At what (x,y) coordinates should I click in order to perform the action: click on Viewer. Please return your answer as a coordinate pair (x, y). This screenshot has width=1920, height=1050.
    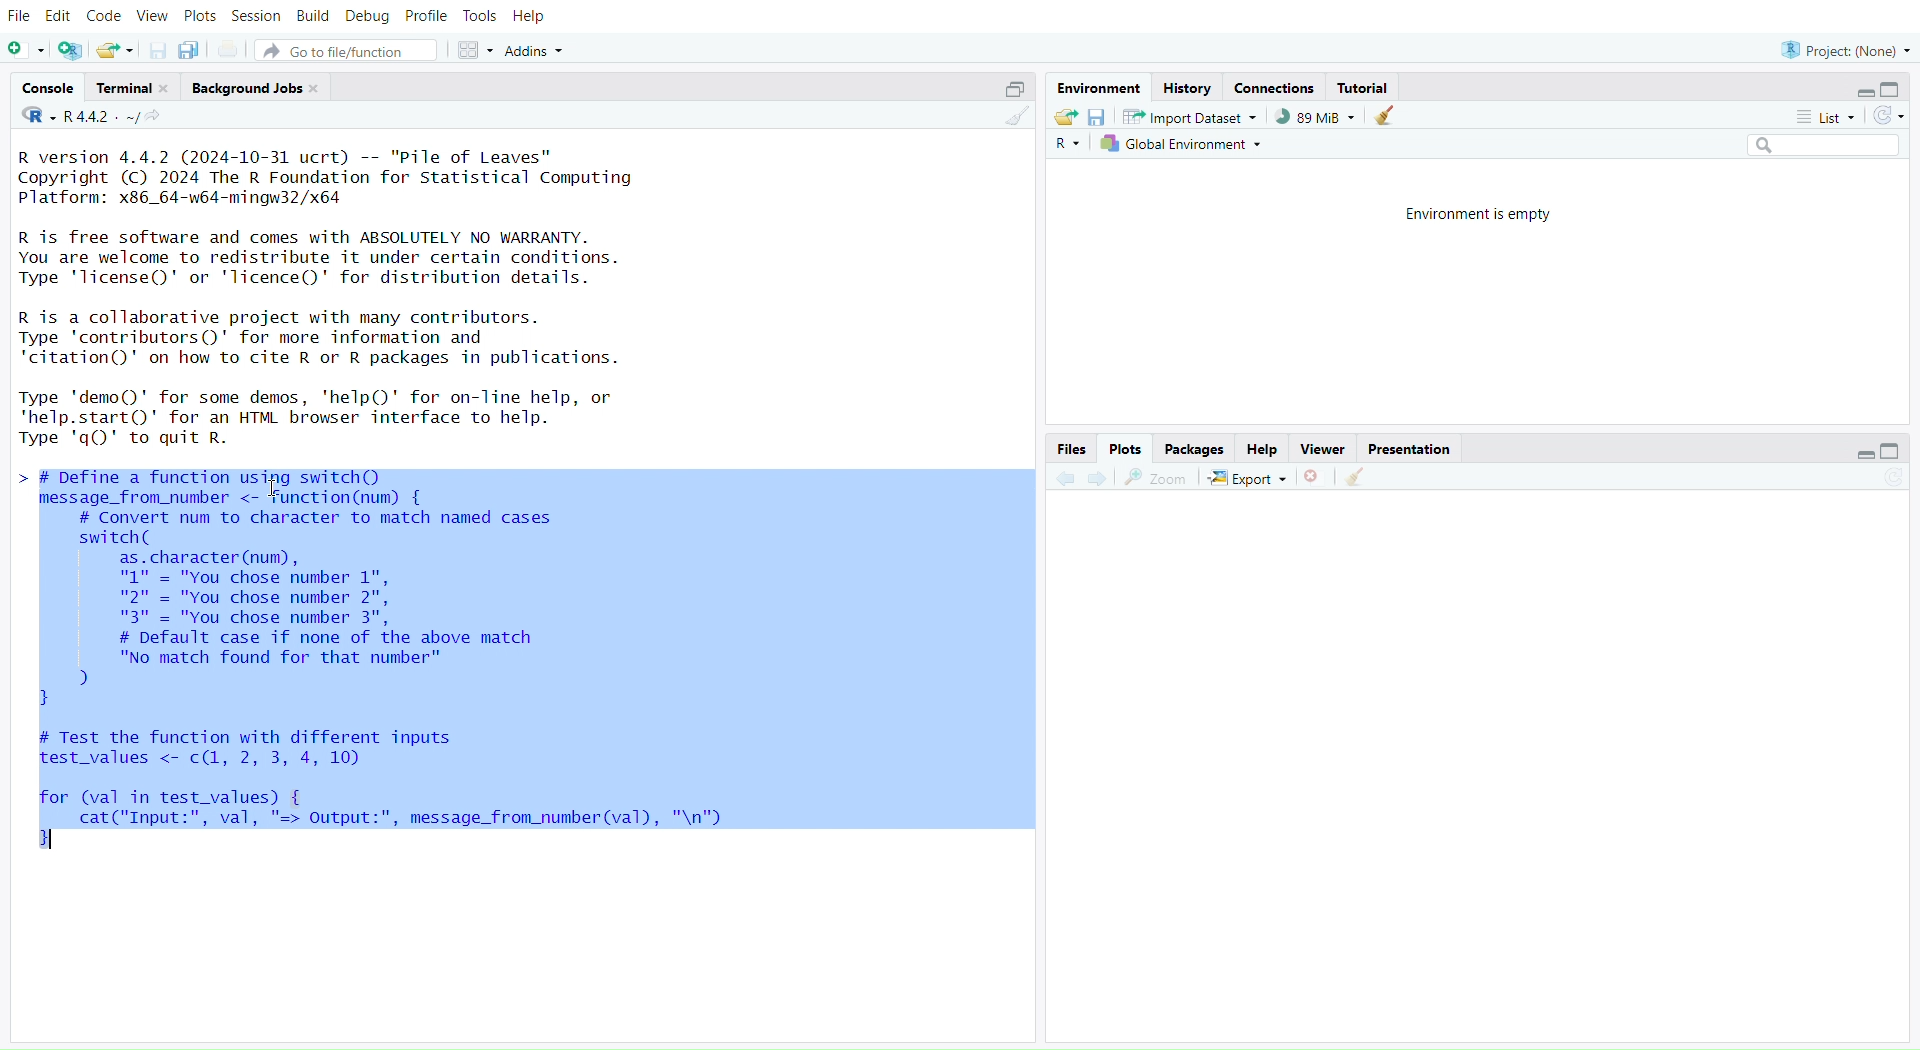
    Looking at the image, I should click on (1320, 448).